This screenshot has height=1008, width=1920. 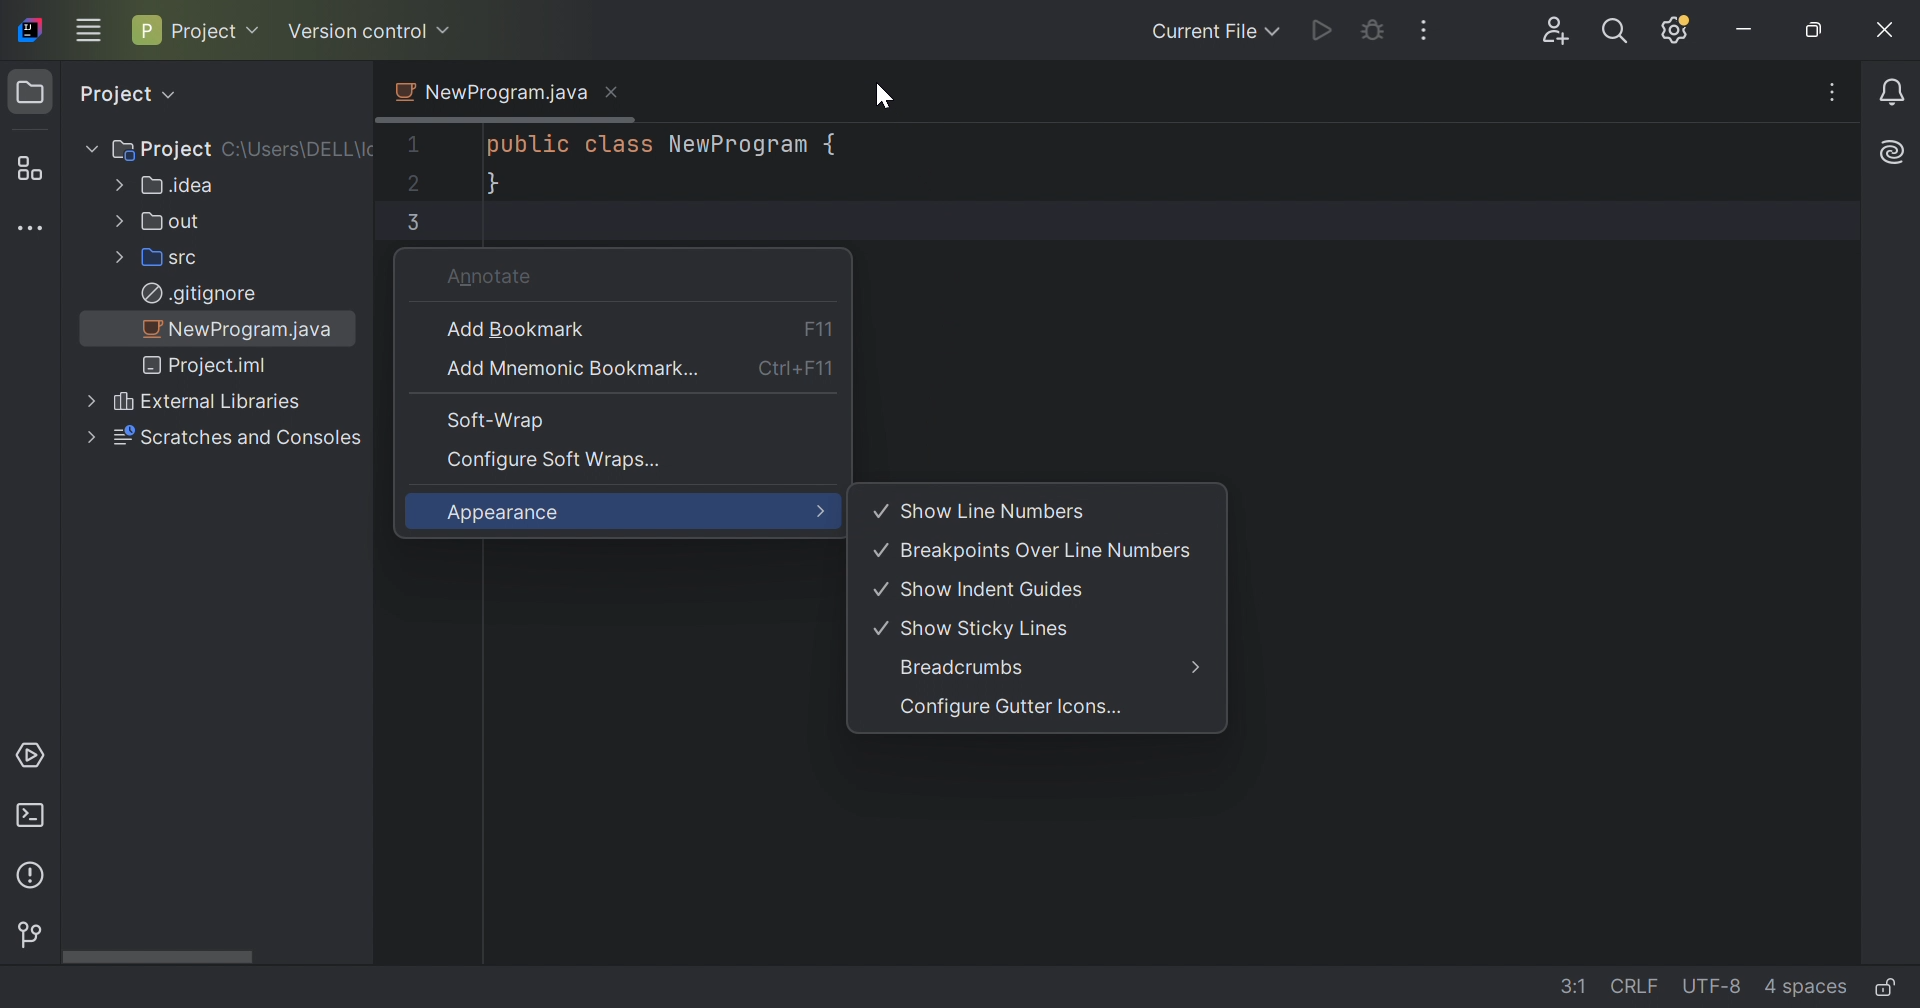 I want to click on .gitignore, so click(x=200, y=293).